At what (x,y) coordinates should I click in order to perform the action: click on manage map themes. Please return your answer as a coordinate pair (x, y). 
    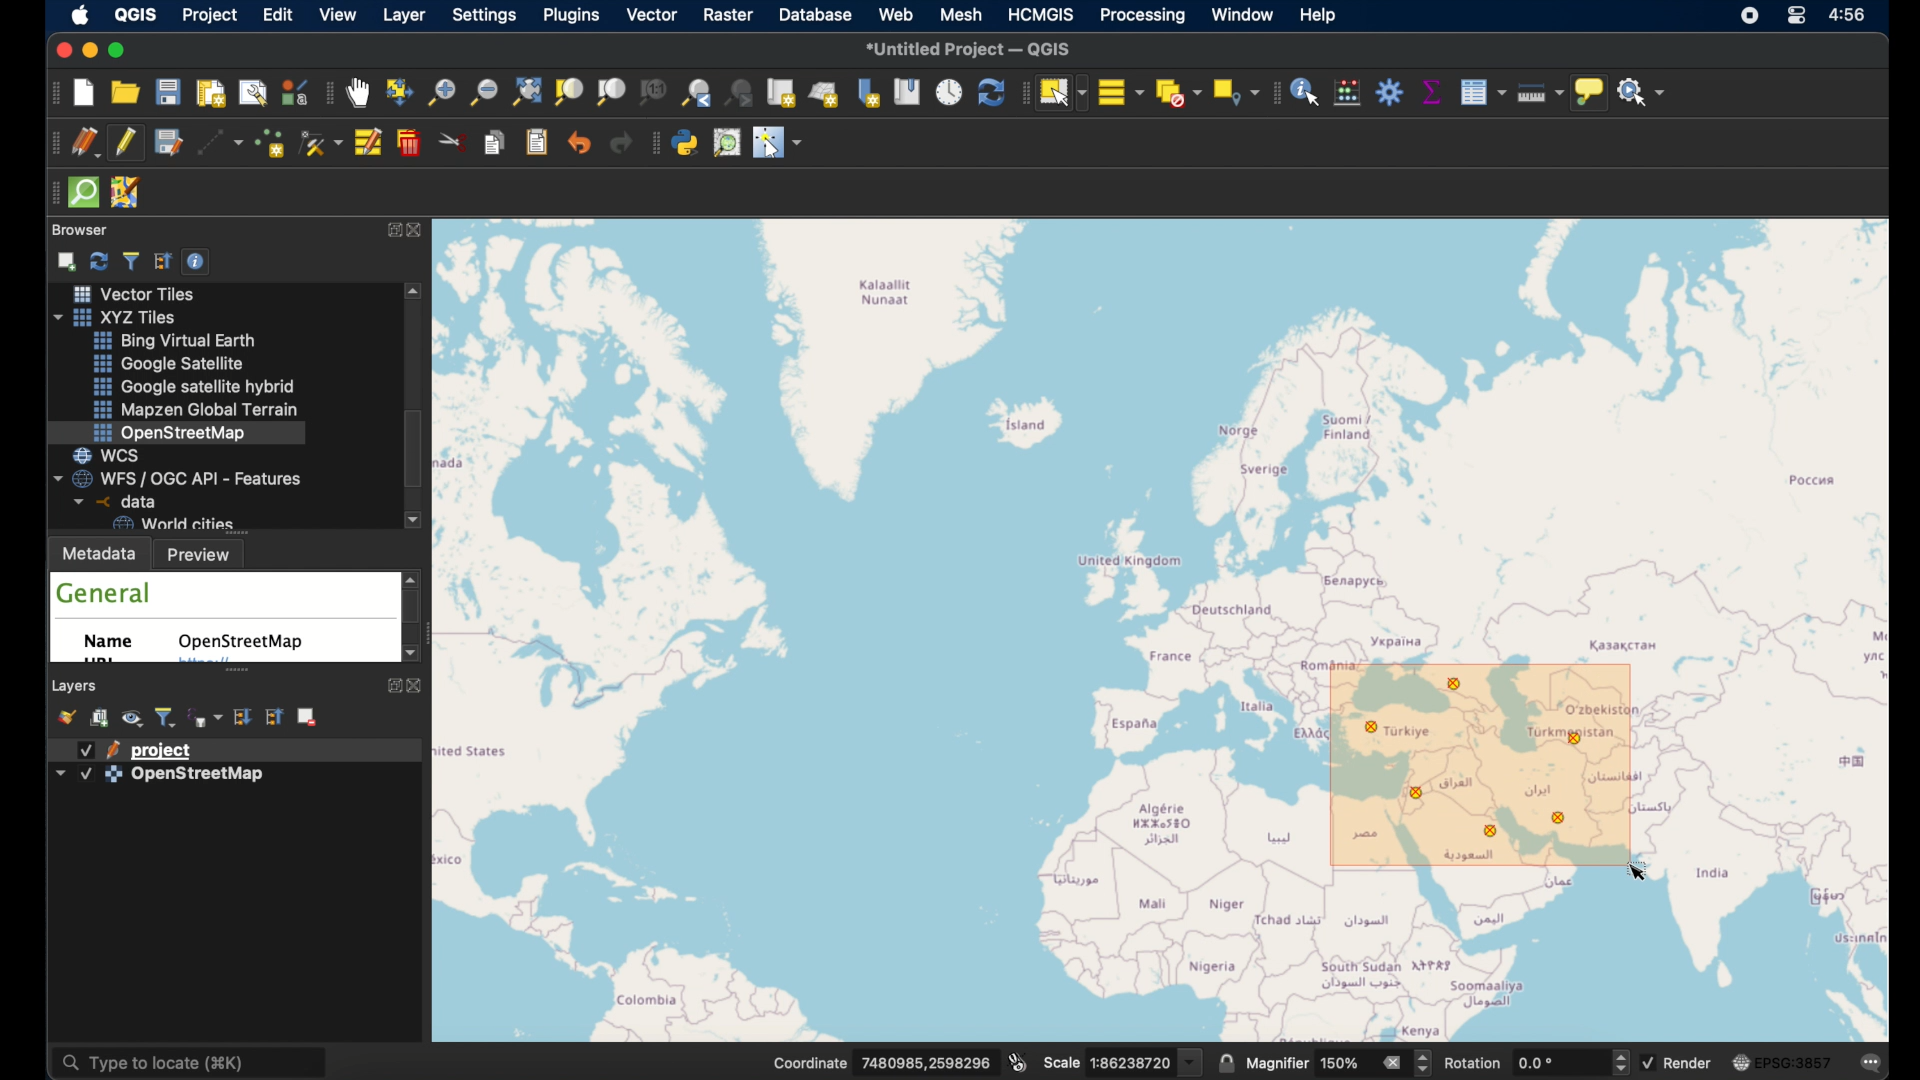
    Looking at the image, I should click on (135, 720).